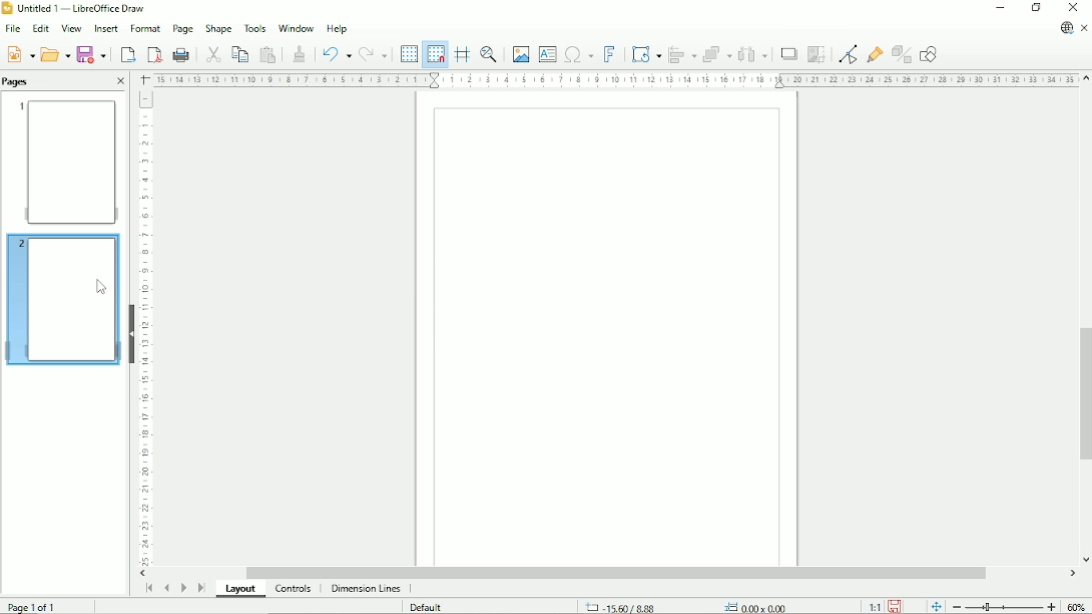 The width and height of the screenshot is (1092, 614). Describe the element at coordinates (928, 54) in the screenshot. I see `Show draw functions` at that location.